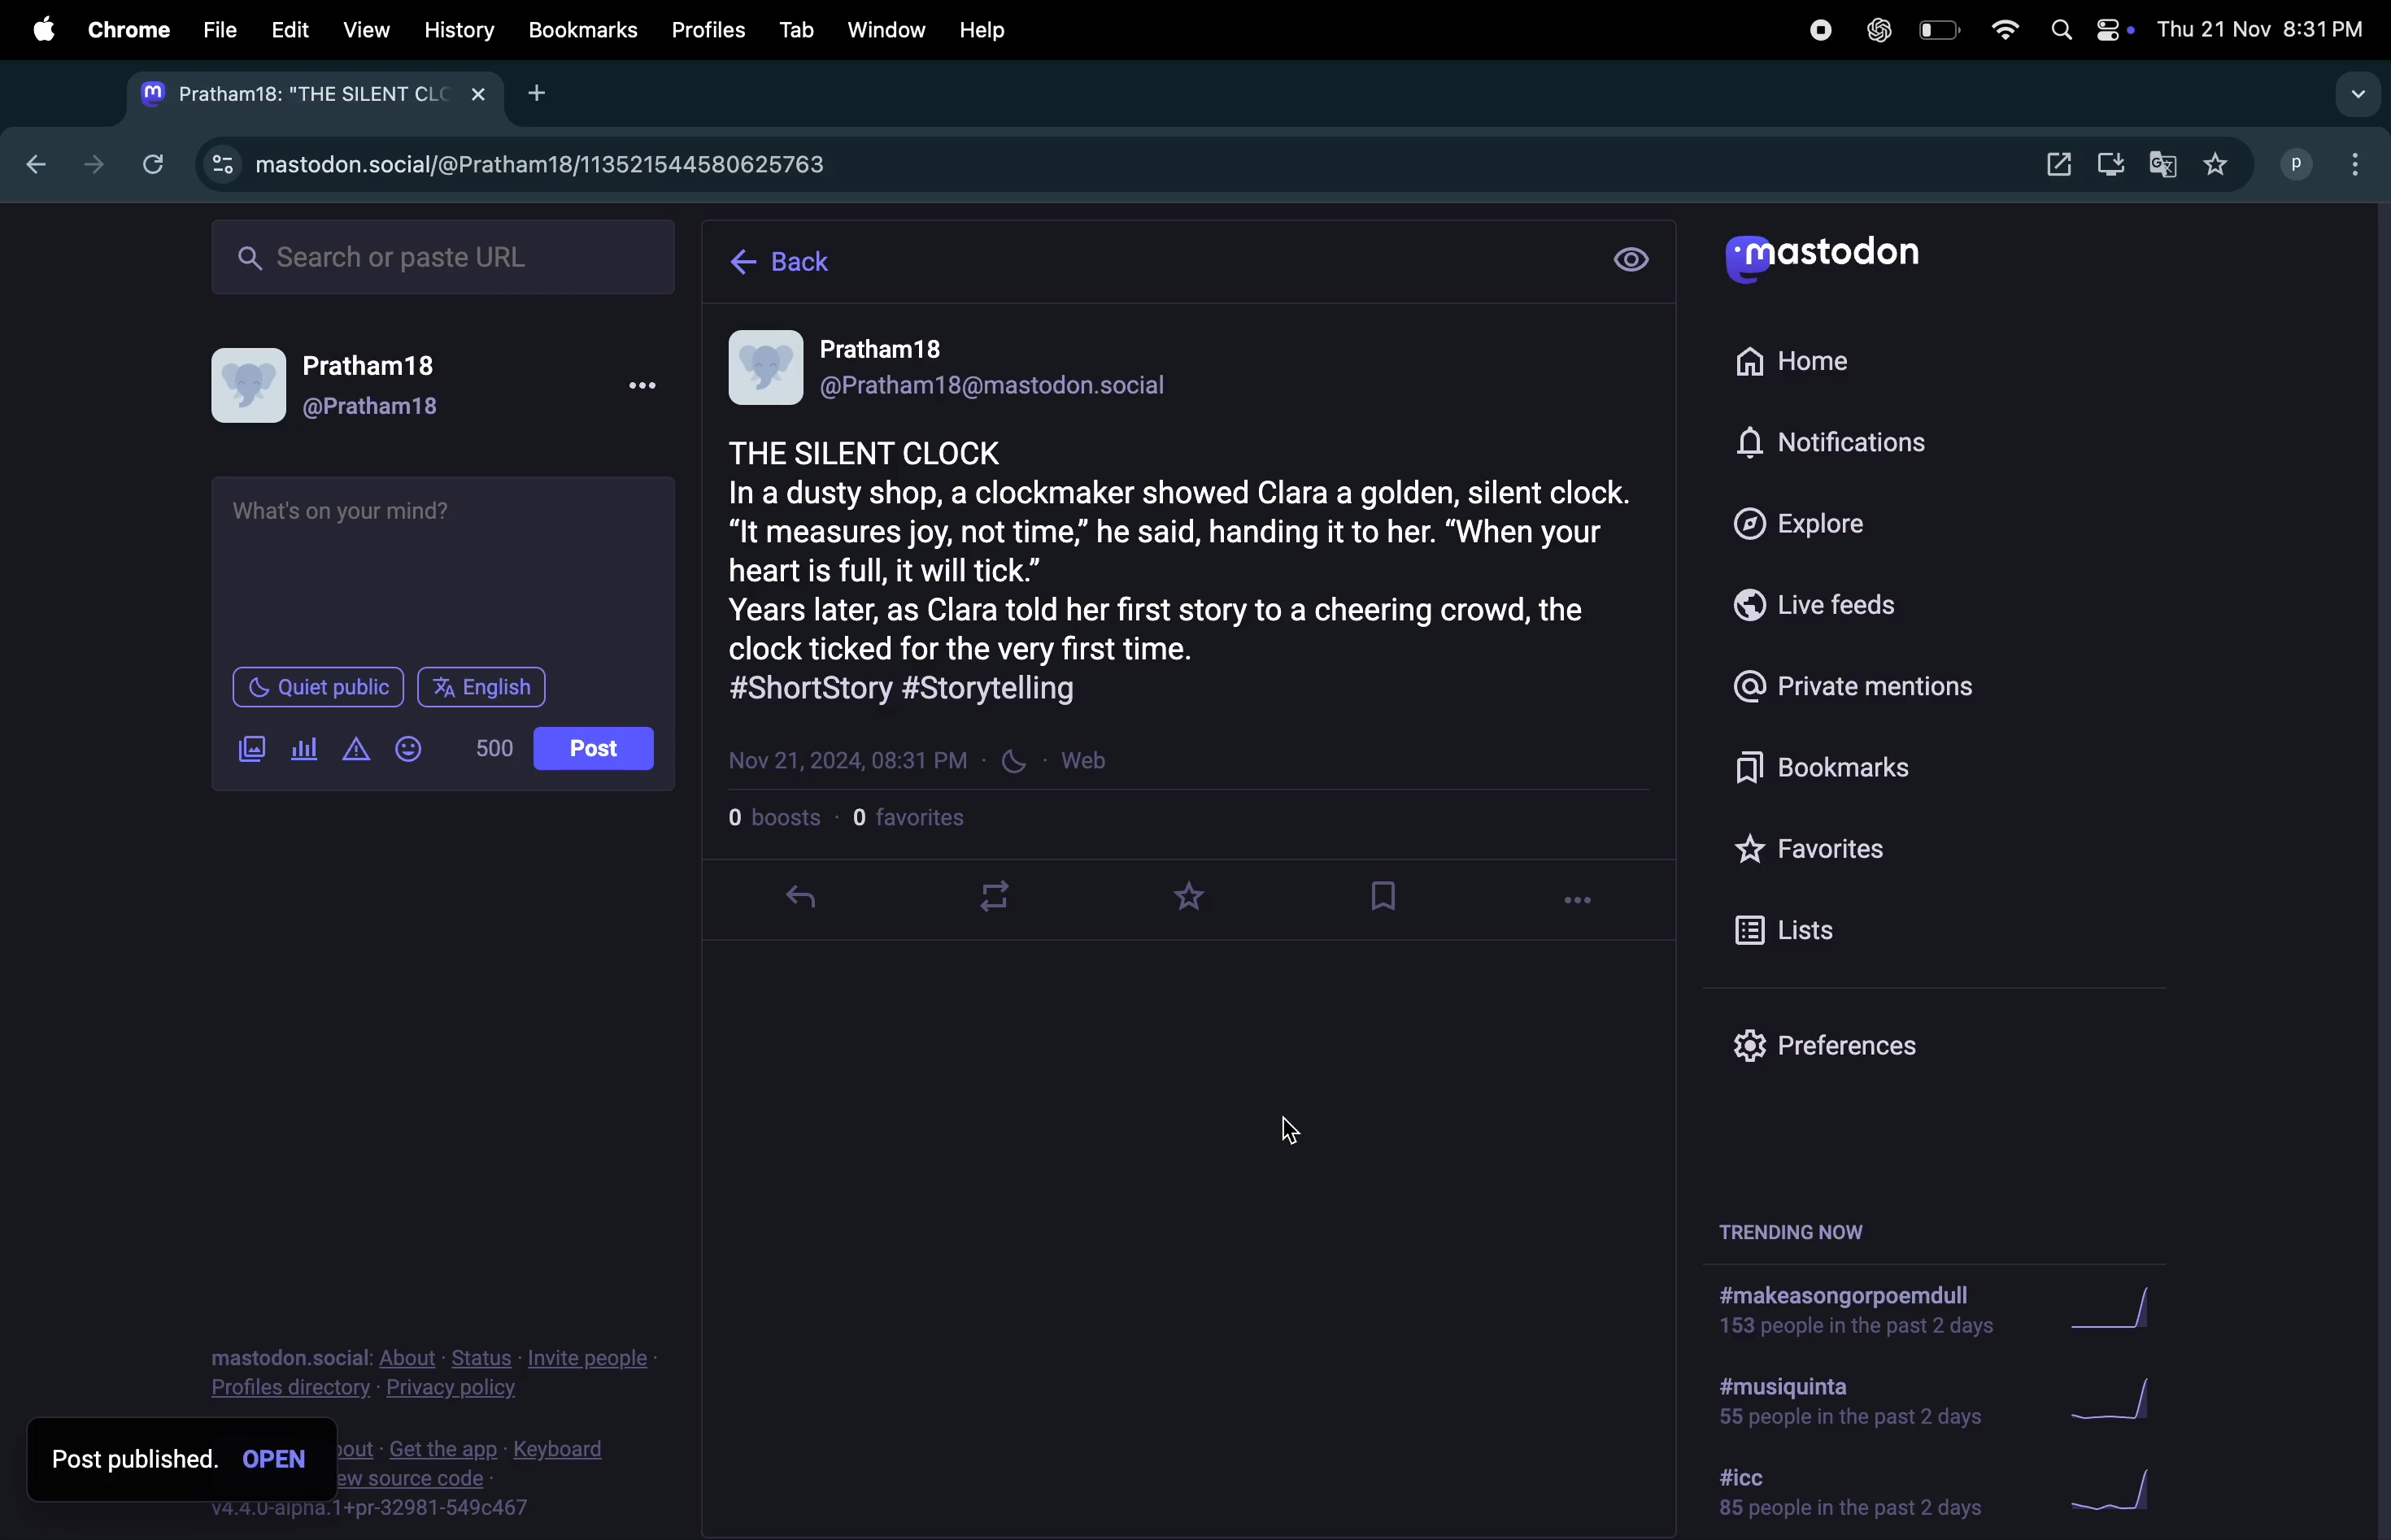 The image size is (2391, 1540). I want to click on emoji , so click(413, 748).